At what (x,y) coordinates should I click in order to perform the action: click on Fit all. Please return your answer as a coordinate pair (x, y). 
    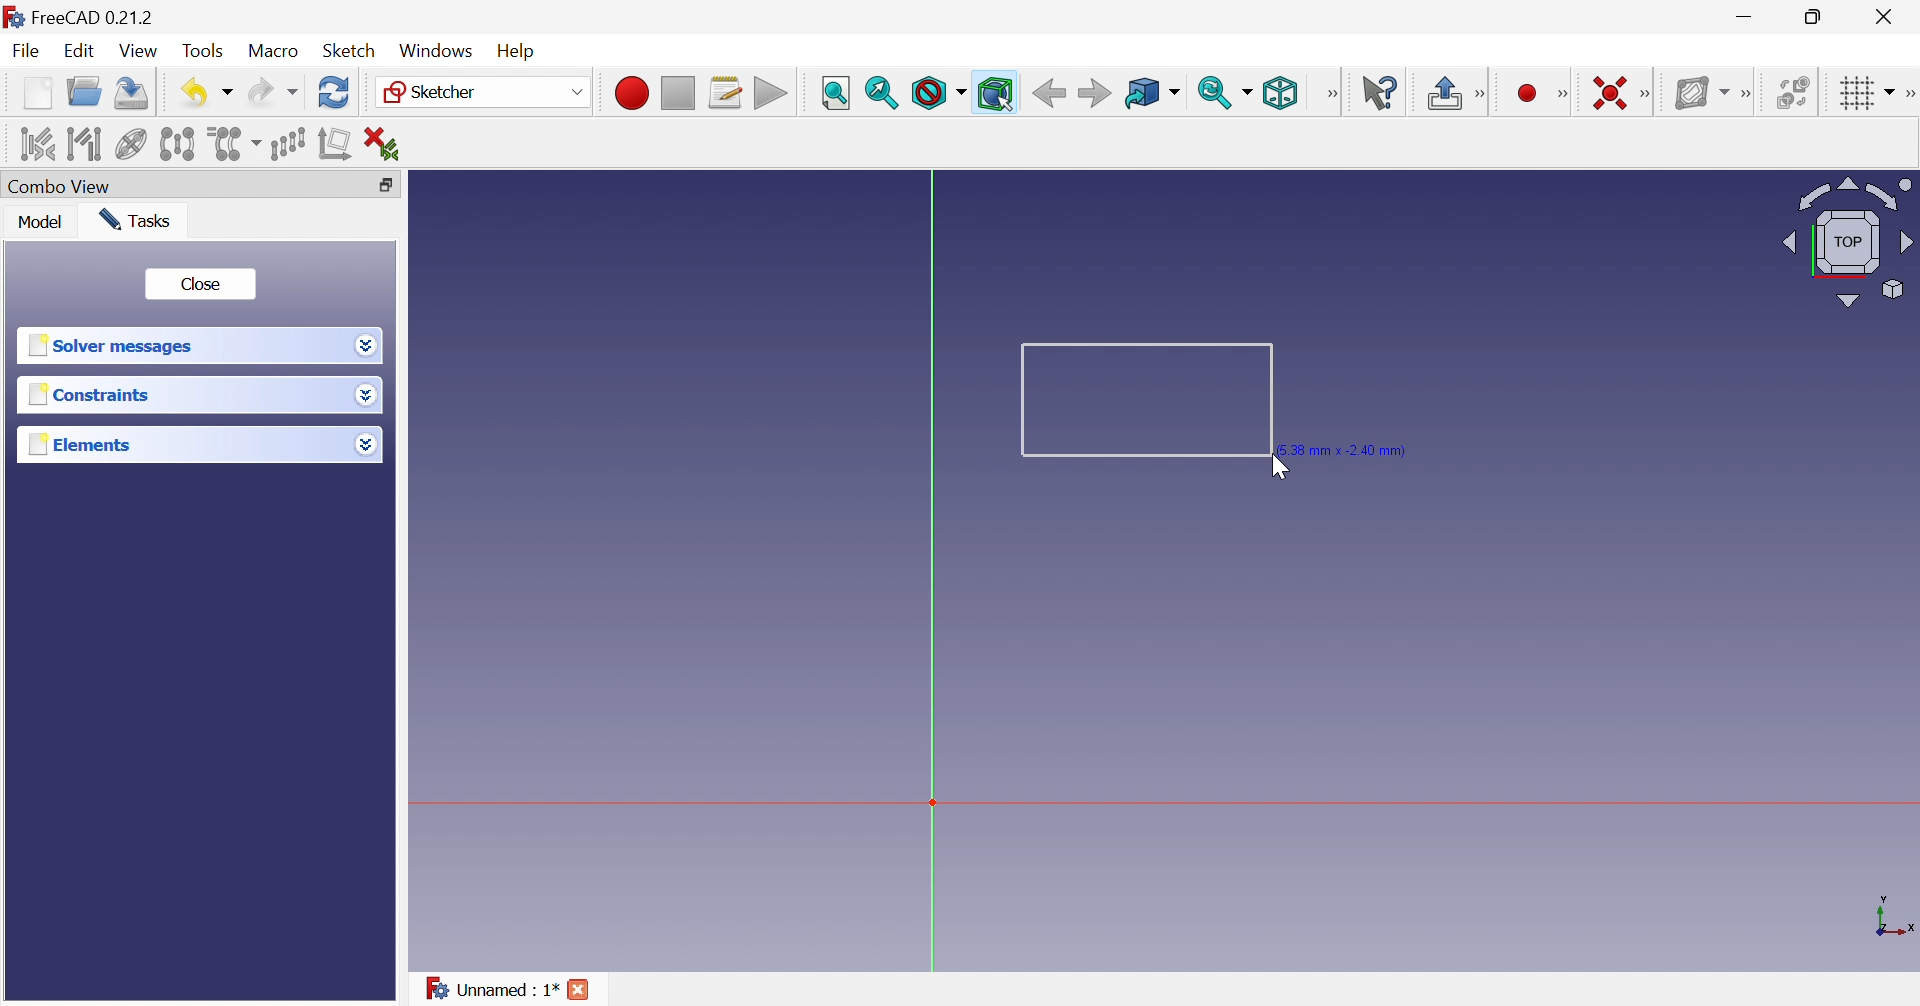
    Looking at the image, I should click on (836, 93).